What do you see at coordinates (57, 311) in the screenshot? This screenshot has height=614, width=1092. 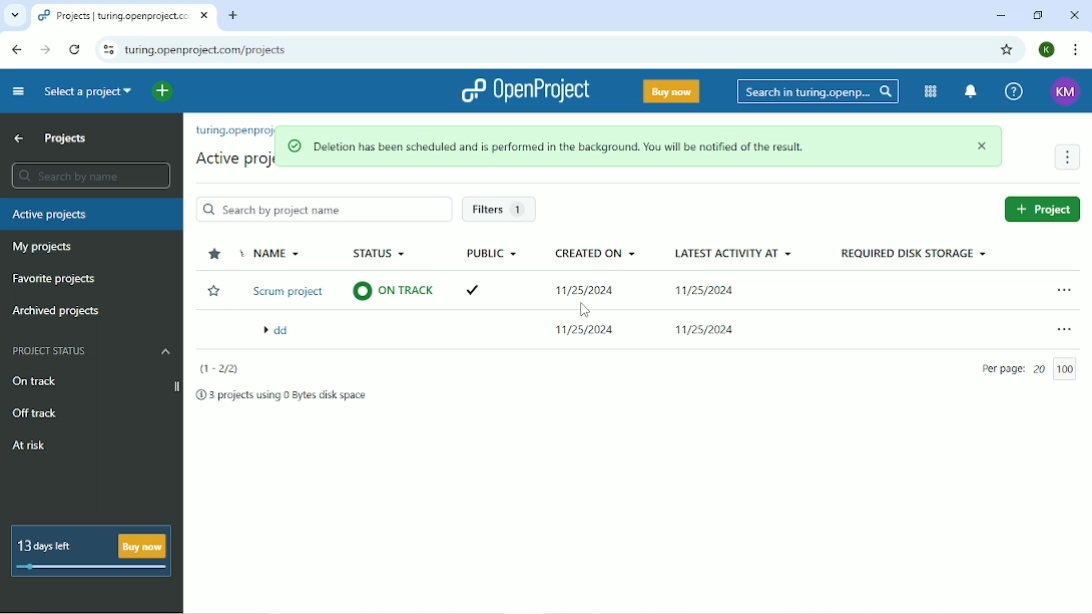 I see `Archived projects` at bounding box center [57, 311].